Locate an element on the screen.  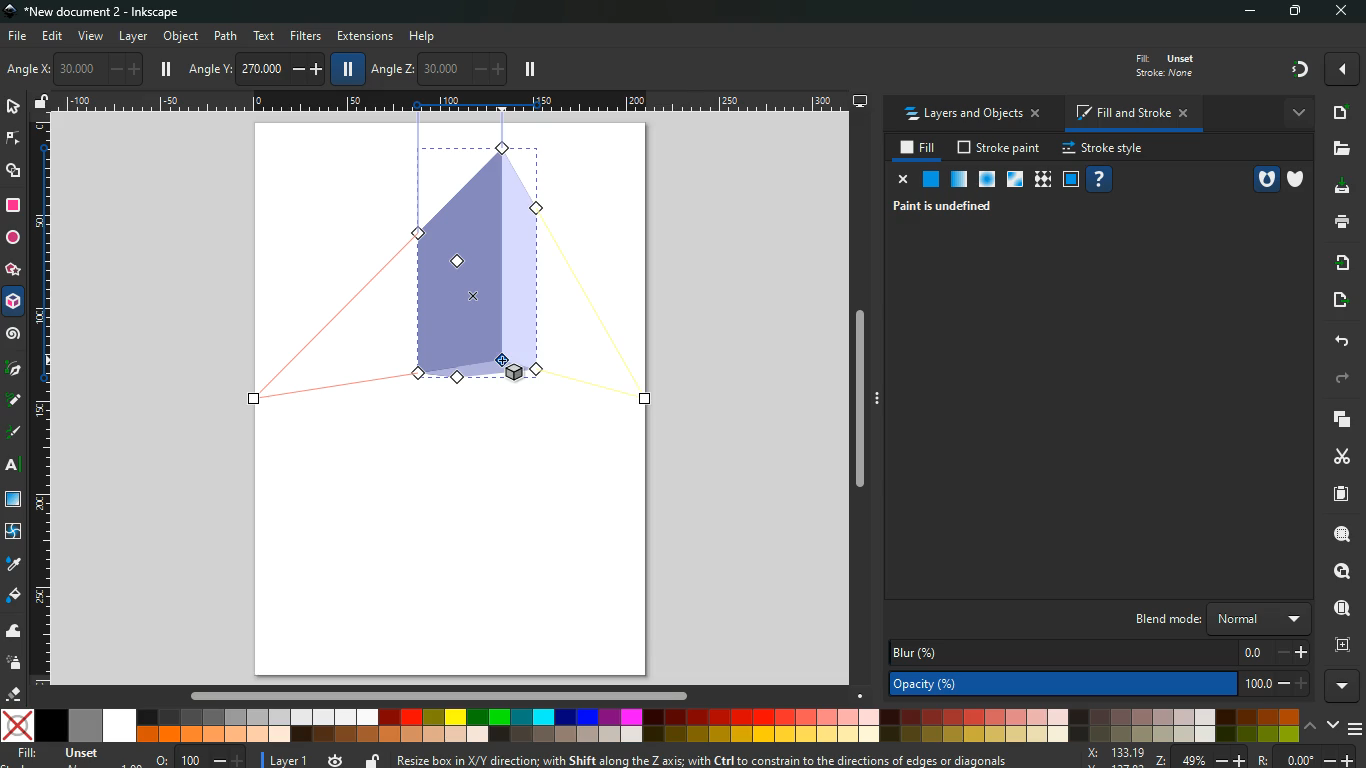
angle z is located at coordinates (437, 67).